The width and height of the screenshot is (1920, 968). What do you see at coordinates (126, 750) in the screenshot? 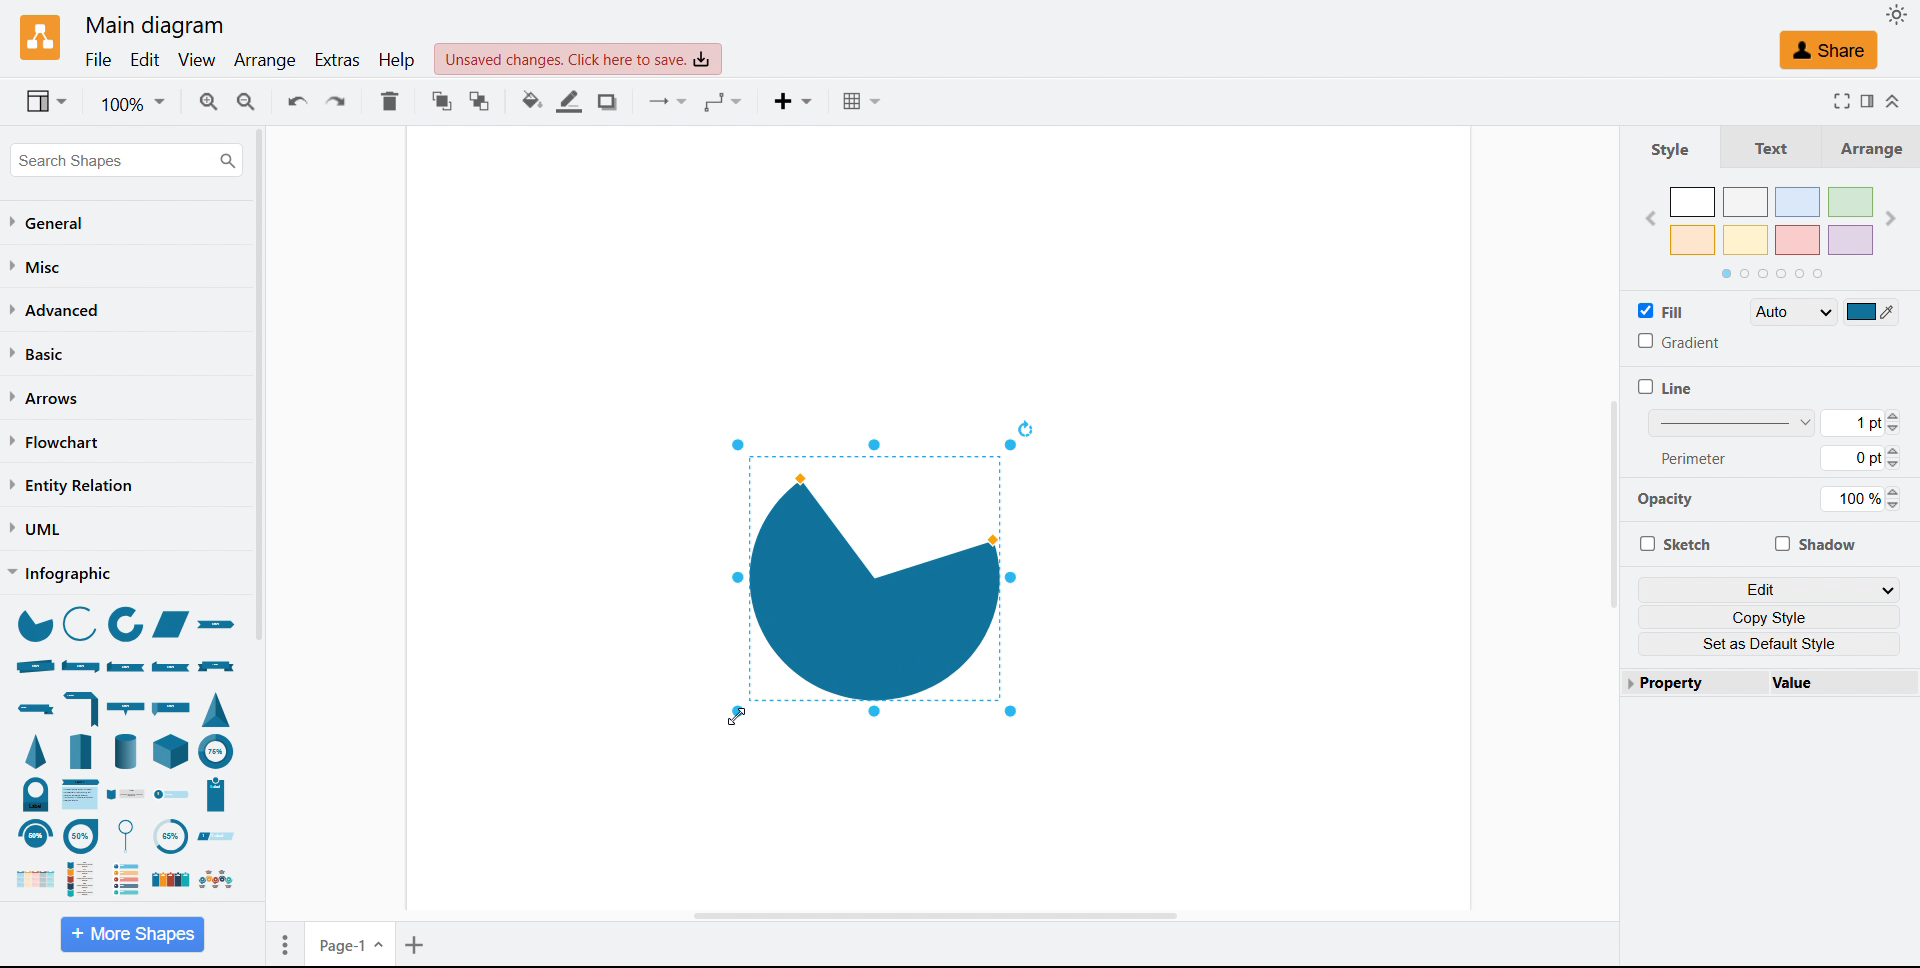
I see `cylinder` at bounding box center [126, 750].